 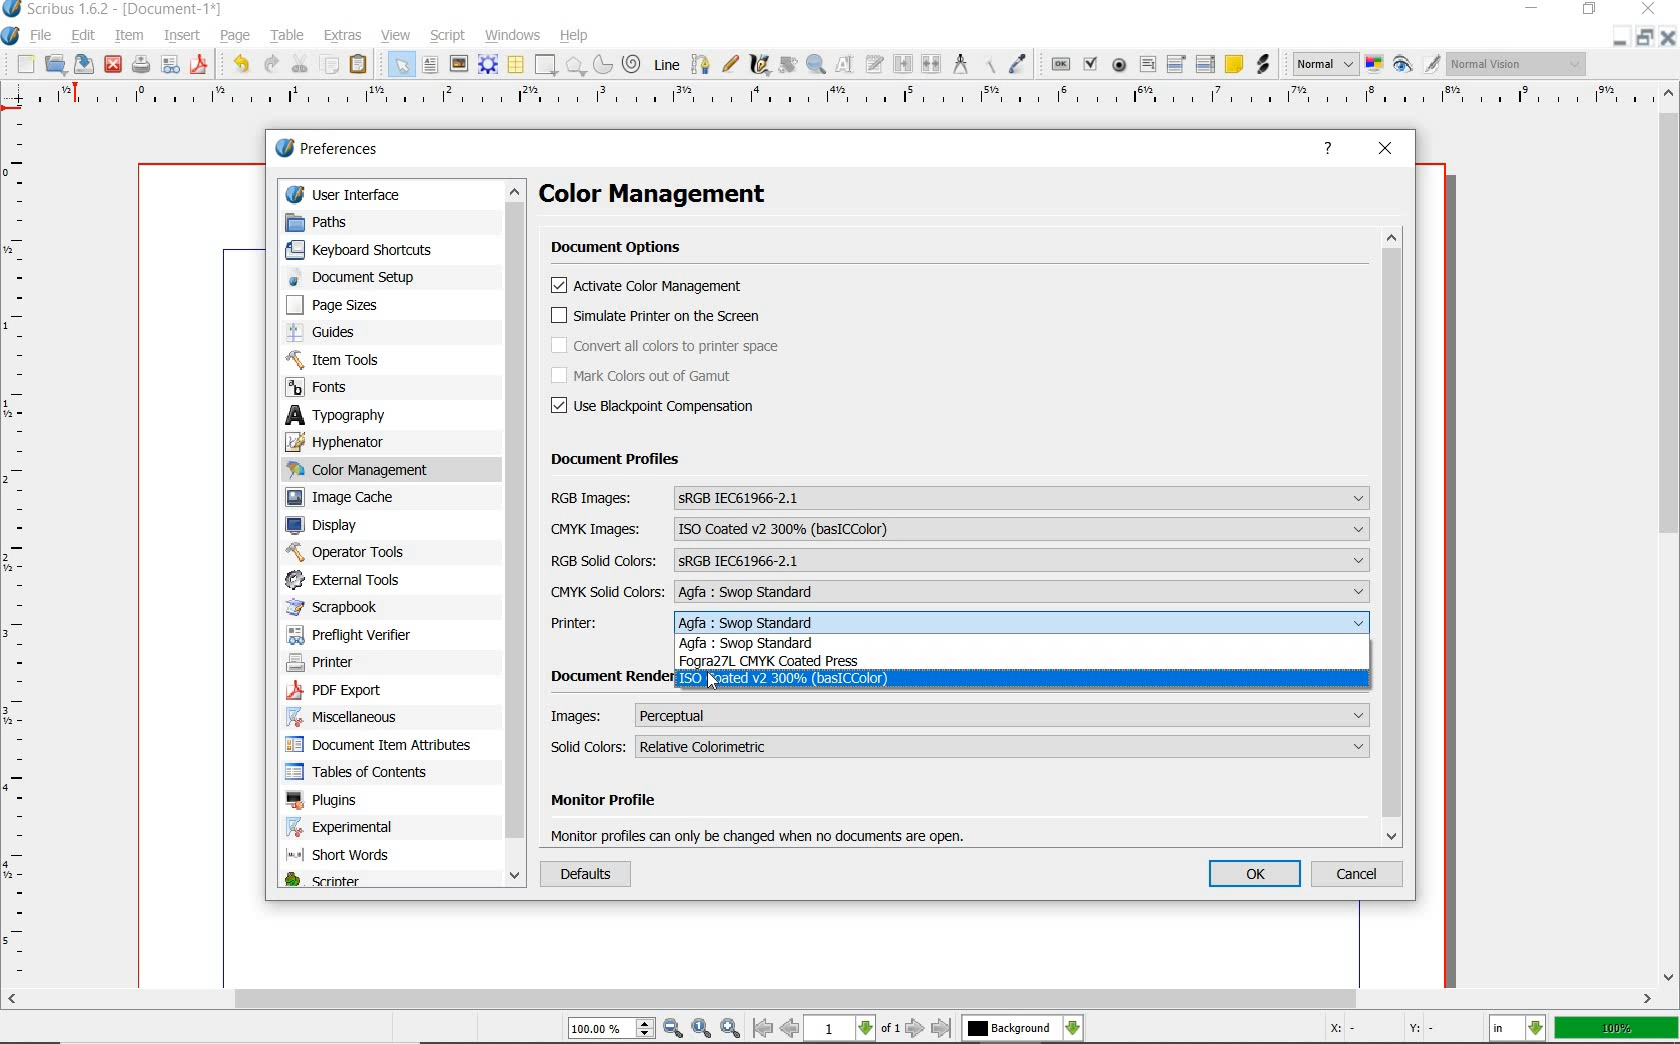 What do you see at coordinates (374, 416) in the screenshot?
I see `typography` at bounding box center [374, 416].